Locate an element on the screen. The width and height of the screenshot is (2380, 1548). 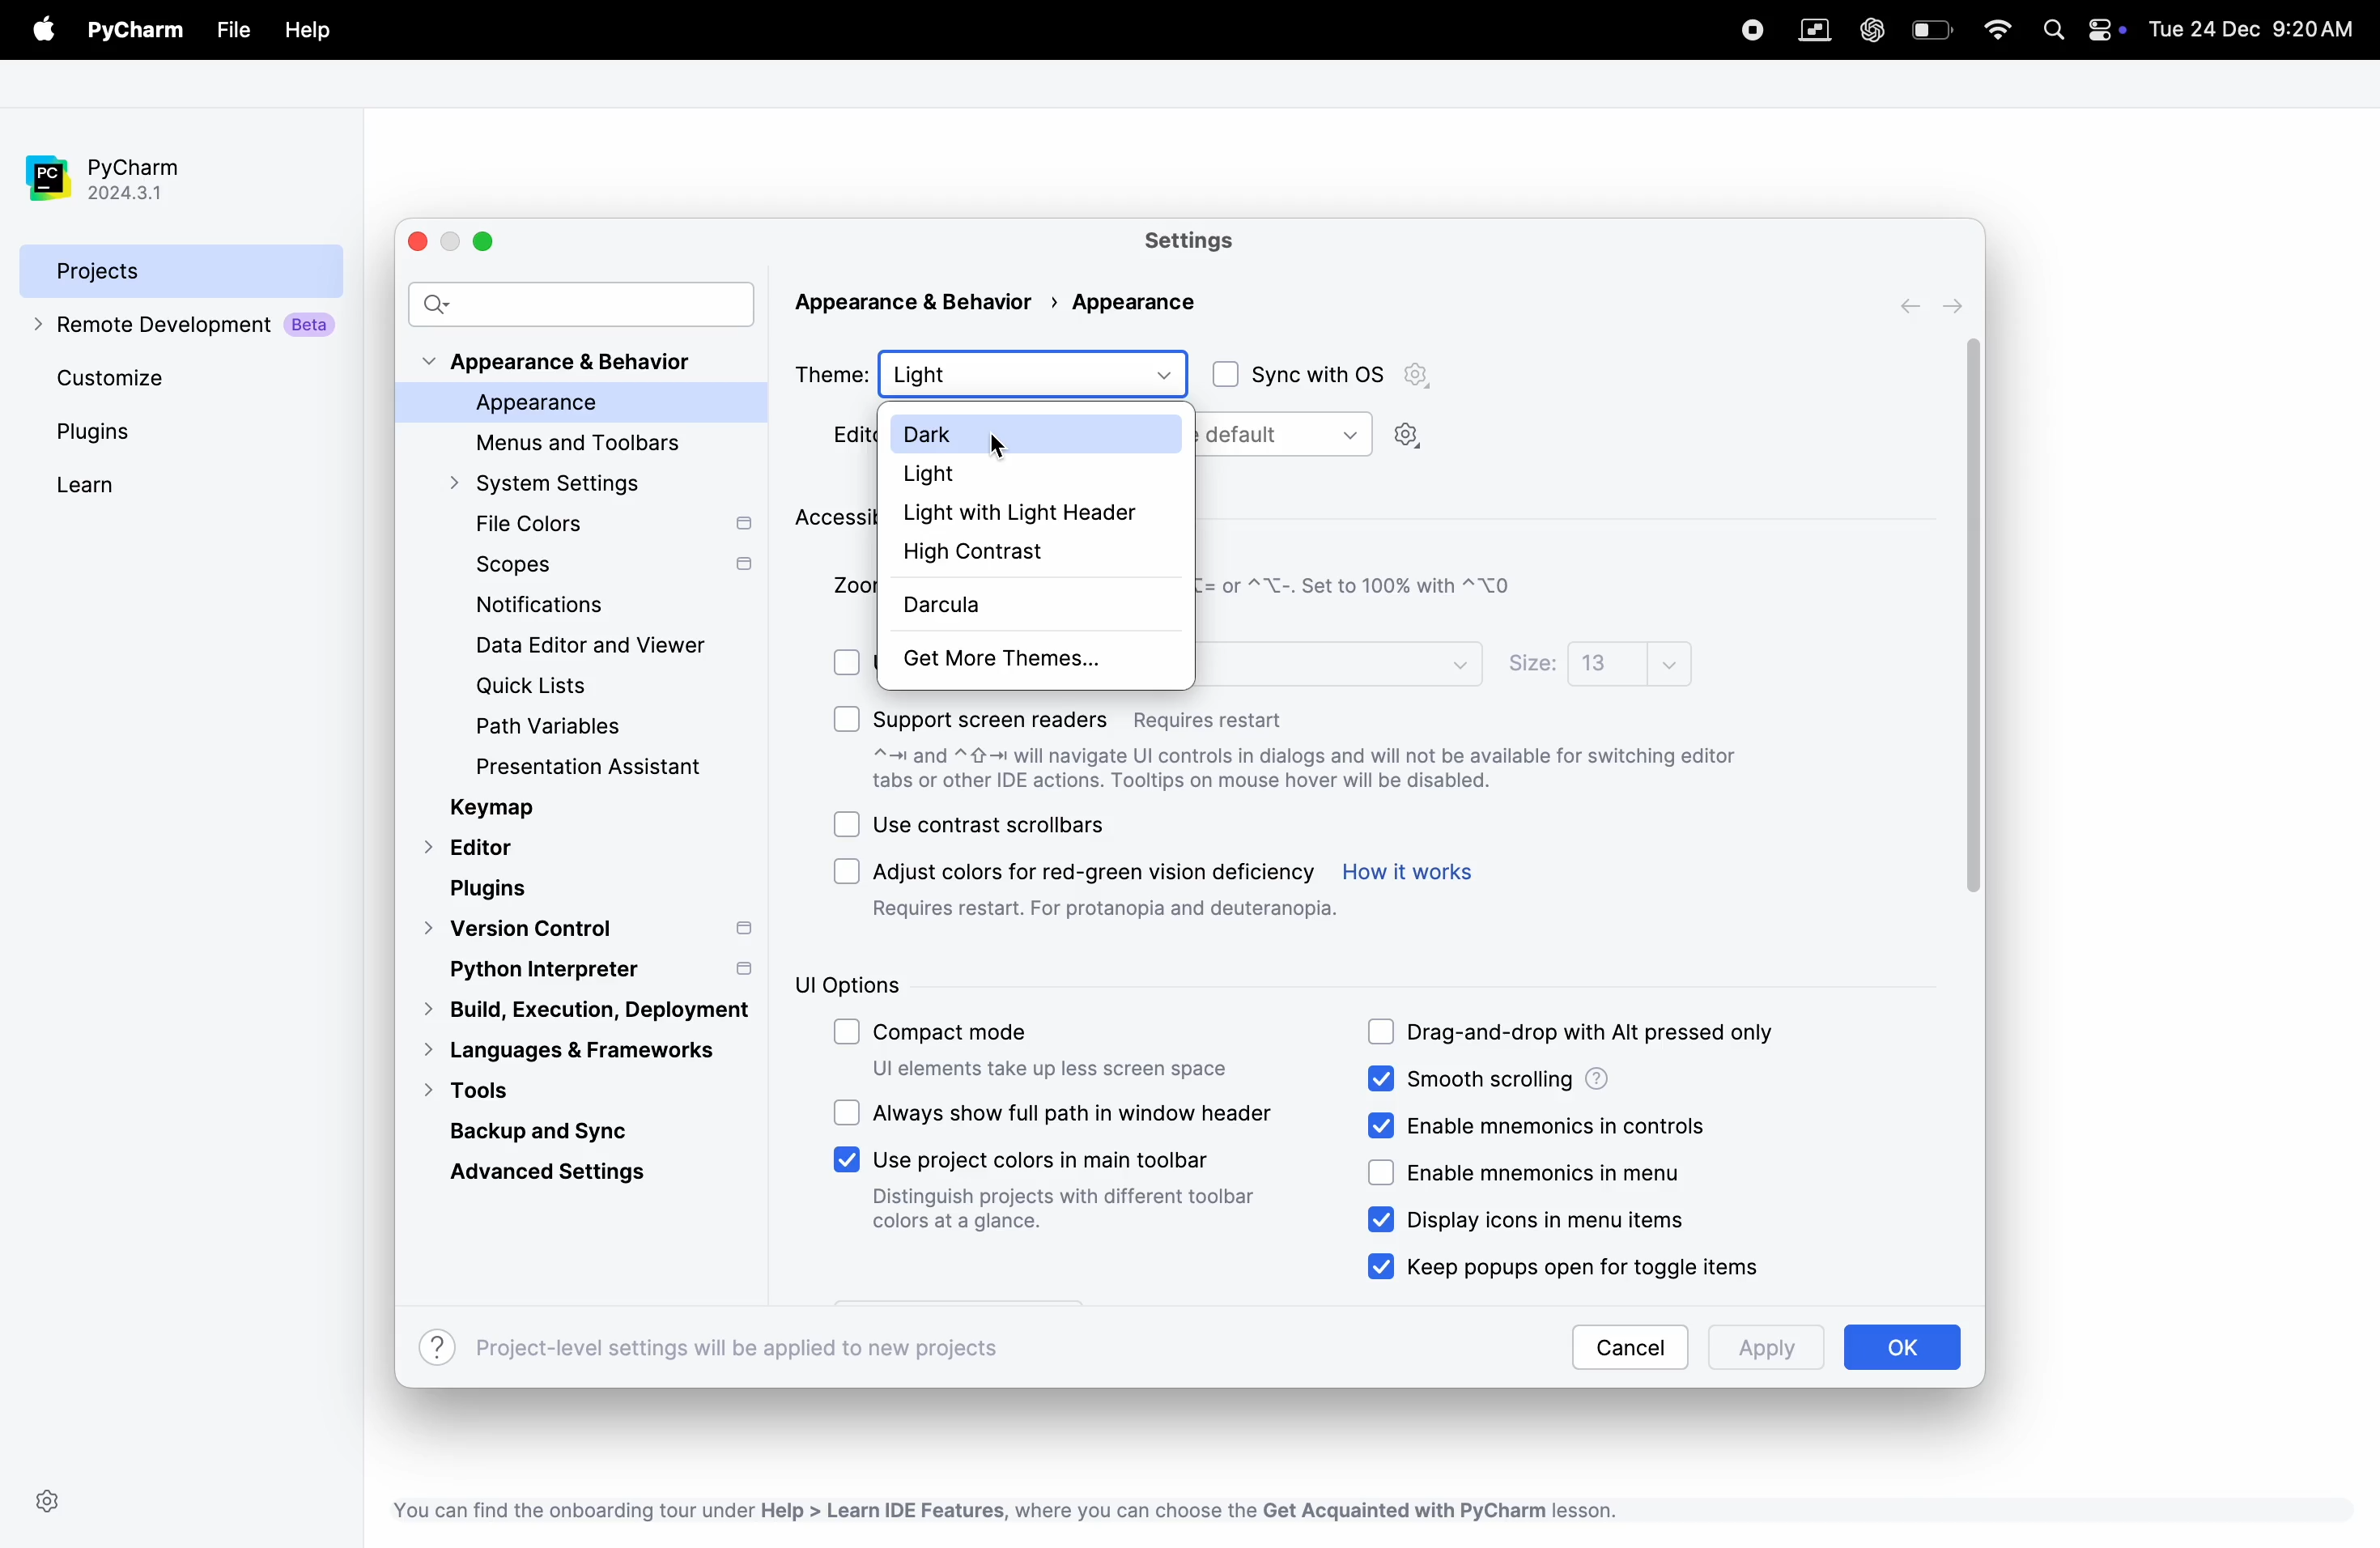
menus and toolbar is located at coordinates (590, 443).